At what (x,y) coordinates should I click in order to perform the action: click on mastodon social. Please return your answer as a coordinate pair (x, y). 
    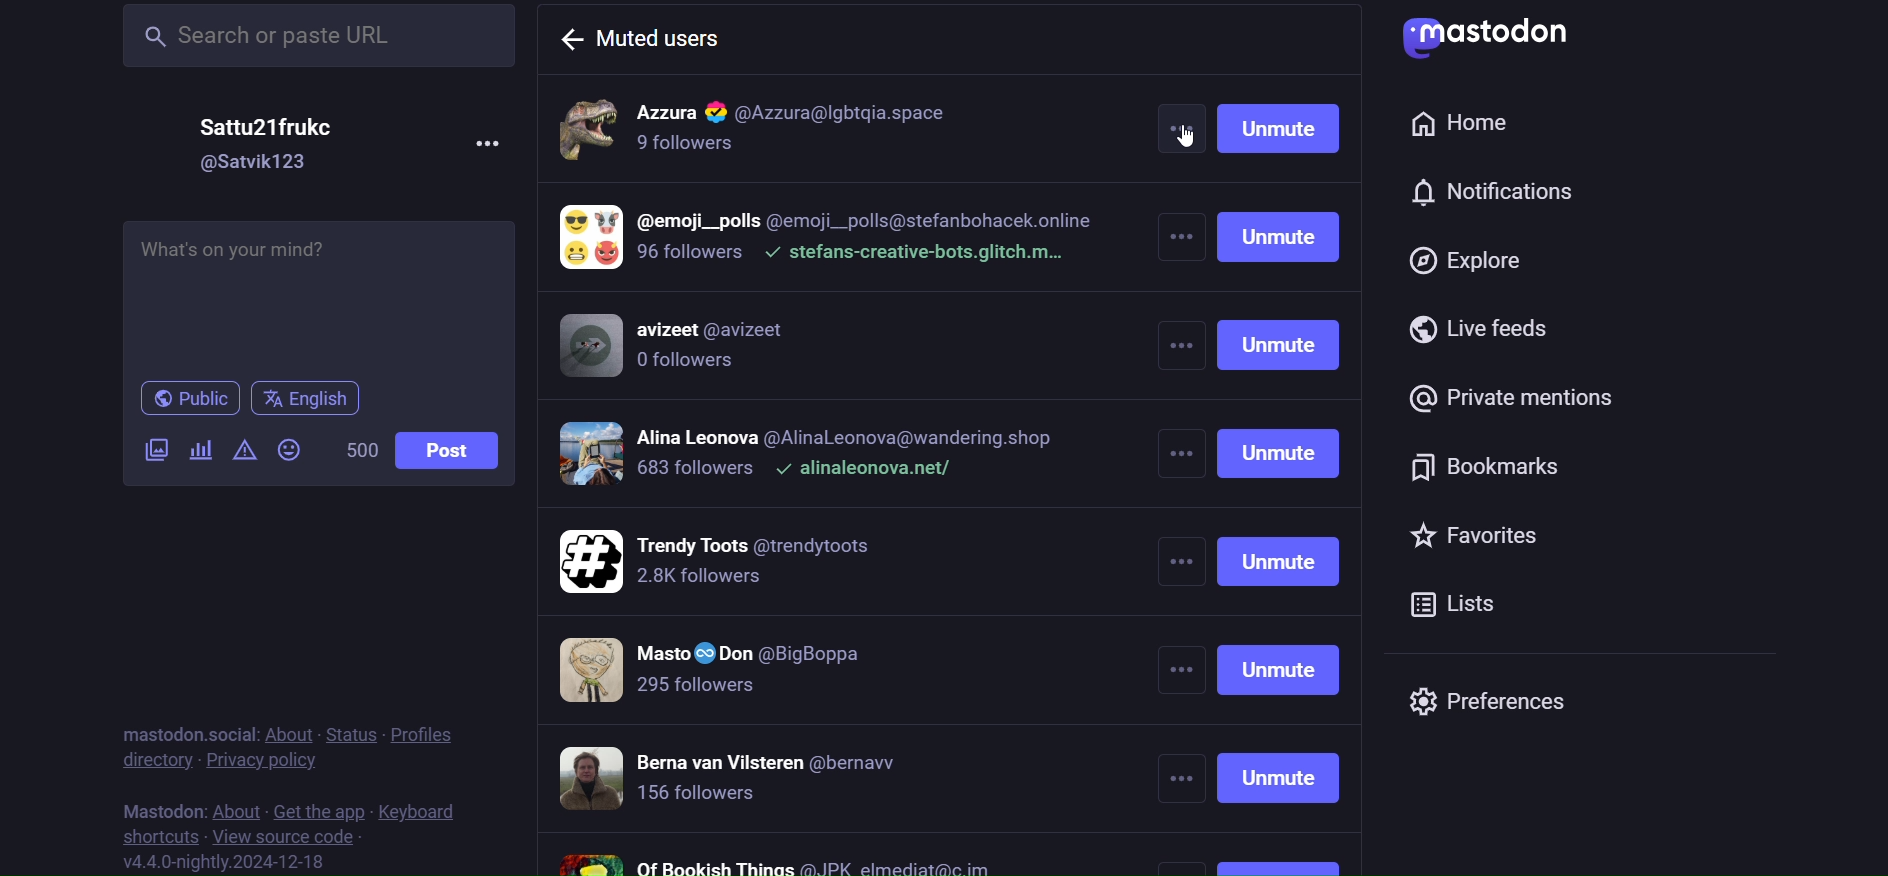
    Looking at the image, I should click on (184, 734).